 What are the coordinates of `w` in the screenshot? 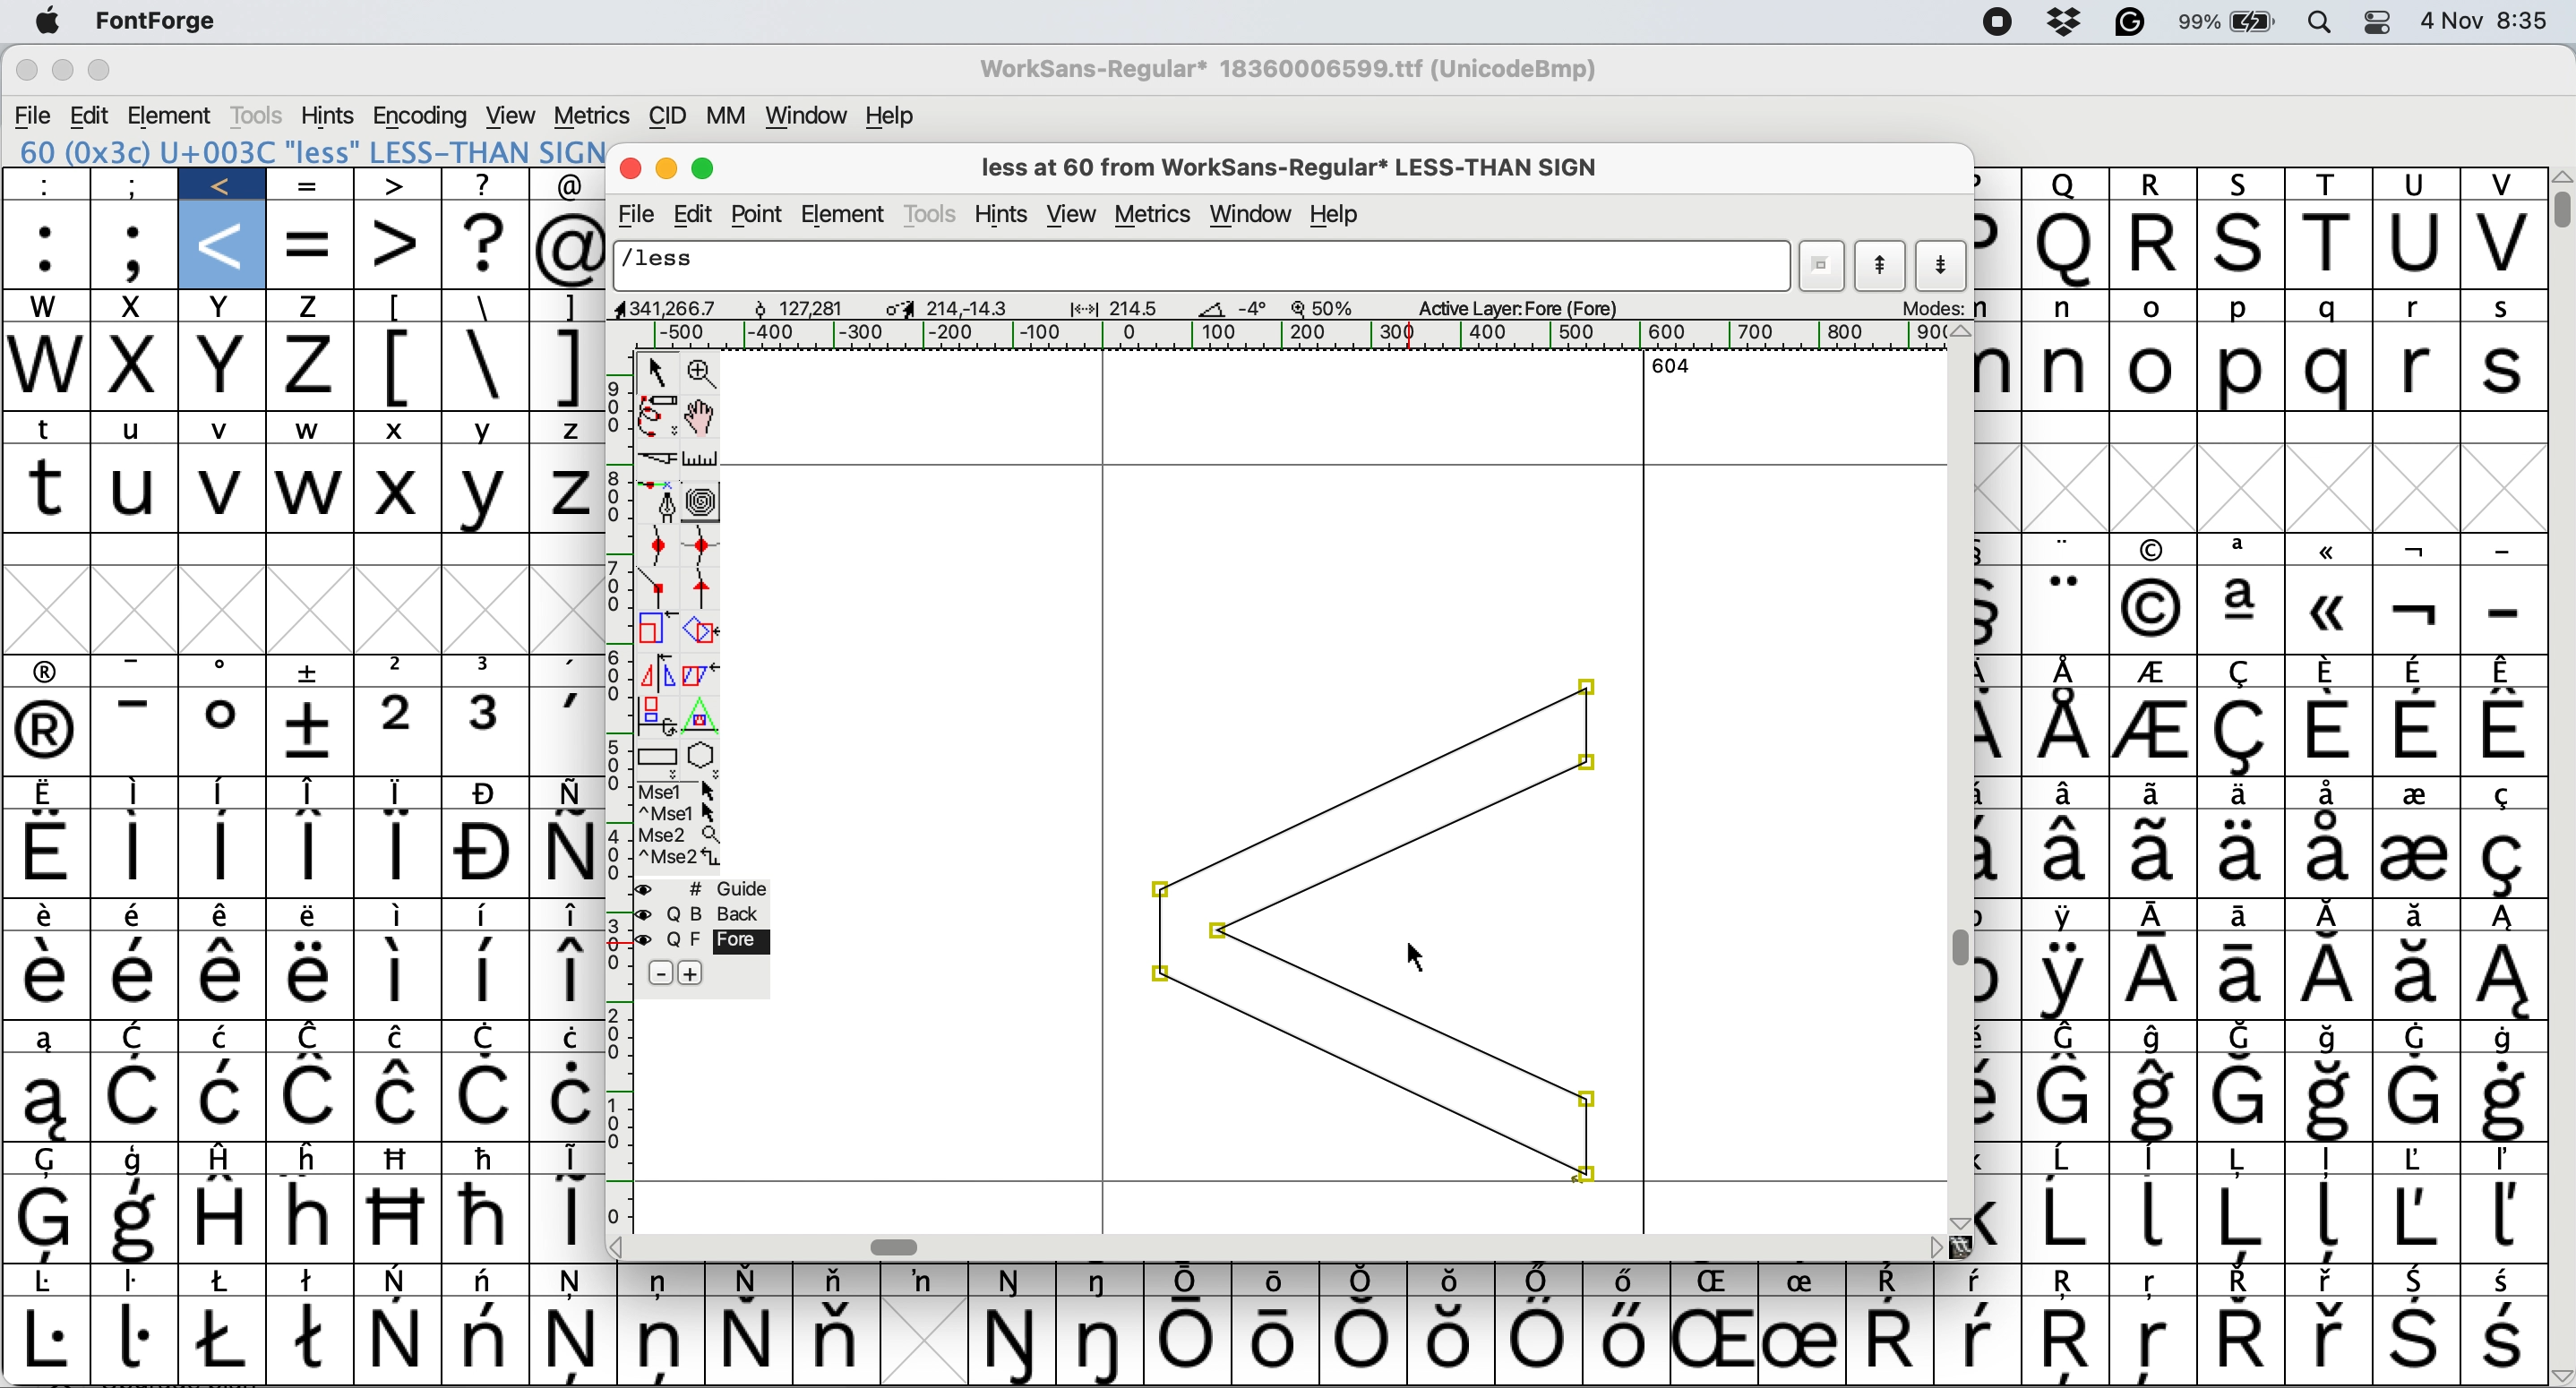 It's located at (46, 305).